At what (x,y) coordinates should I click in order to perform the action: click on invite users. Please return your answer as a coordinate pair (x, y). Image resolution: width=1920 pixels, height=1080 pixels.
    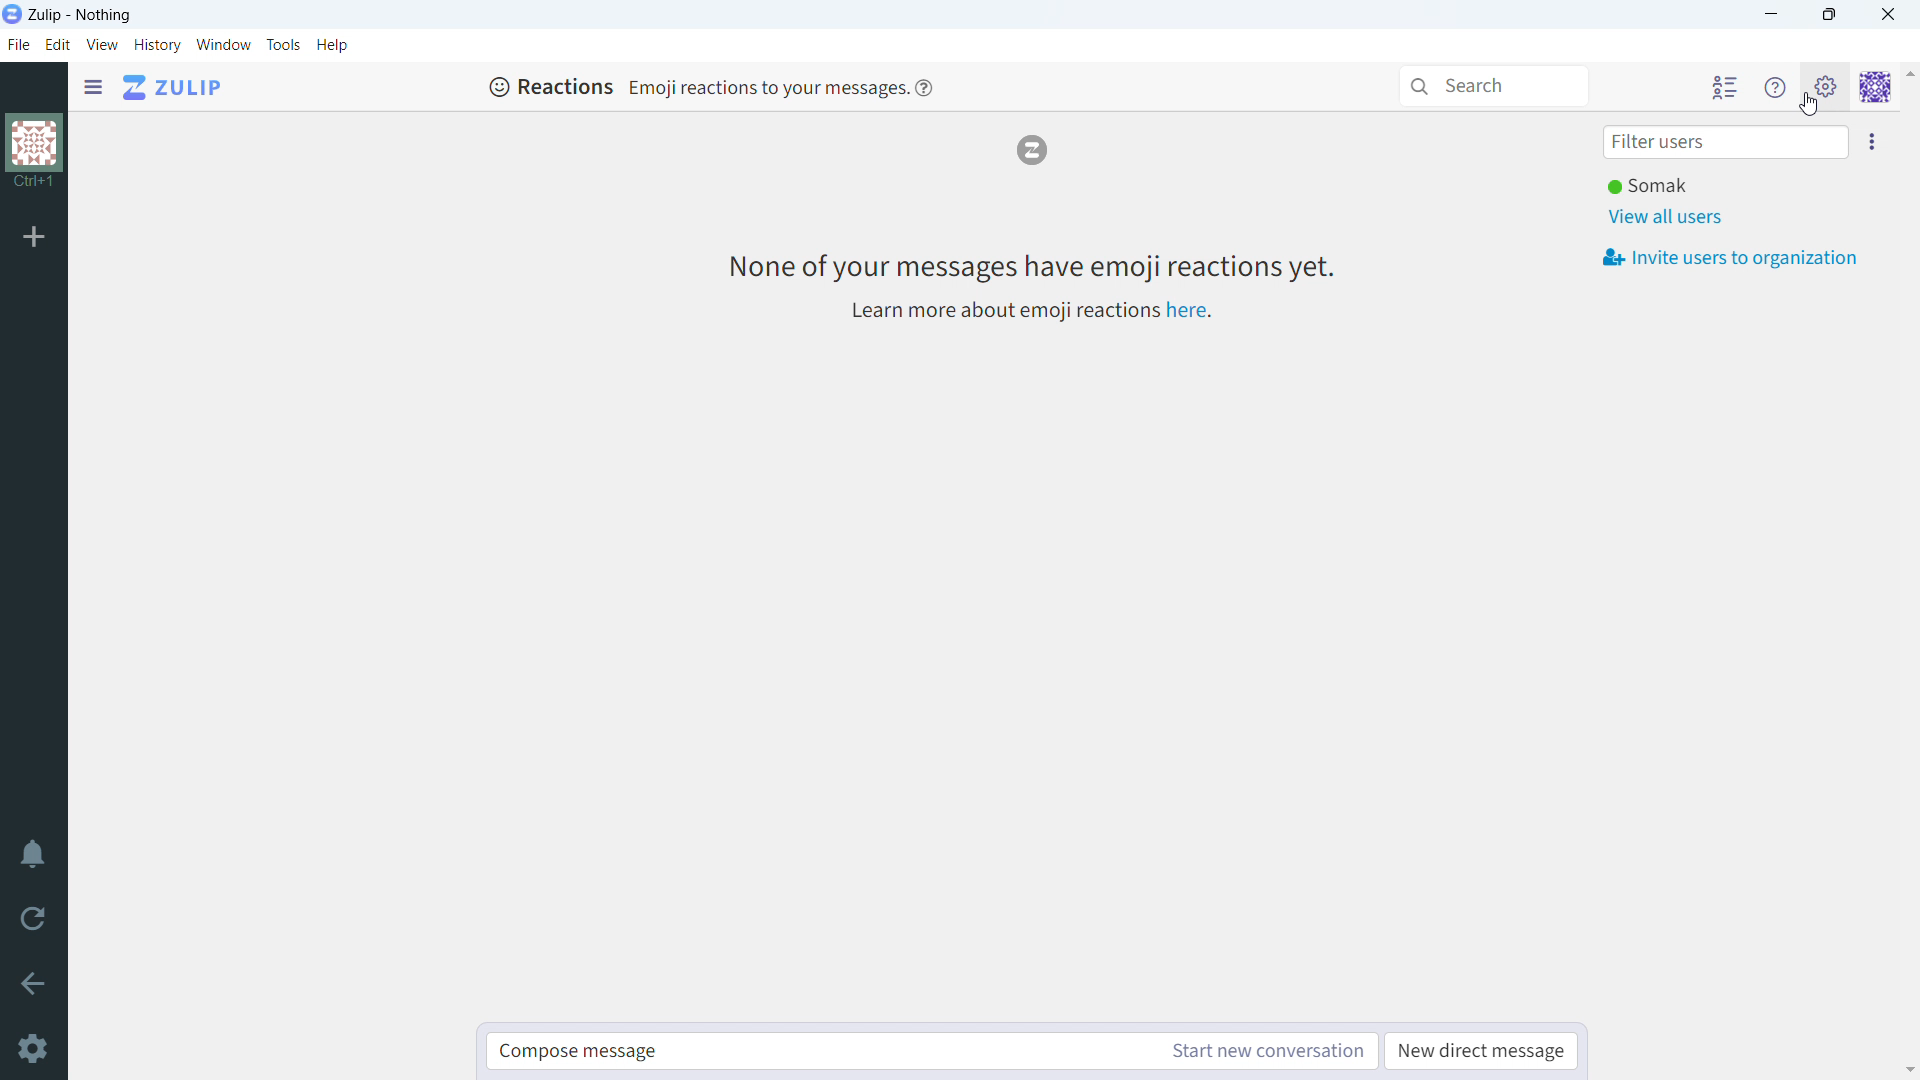
    Looking at the image, I should click on (1731, 258).